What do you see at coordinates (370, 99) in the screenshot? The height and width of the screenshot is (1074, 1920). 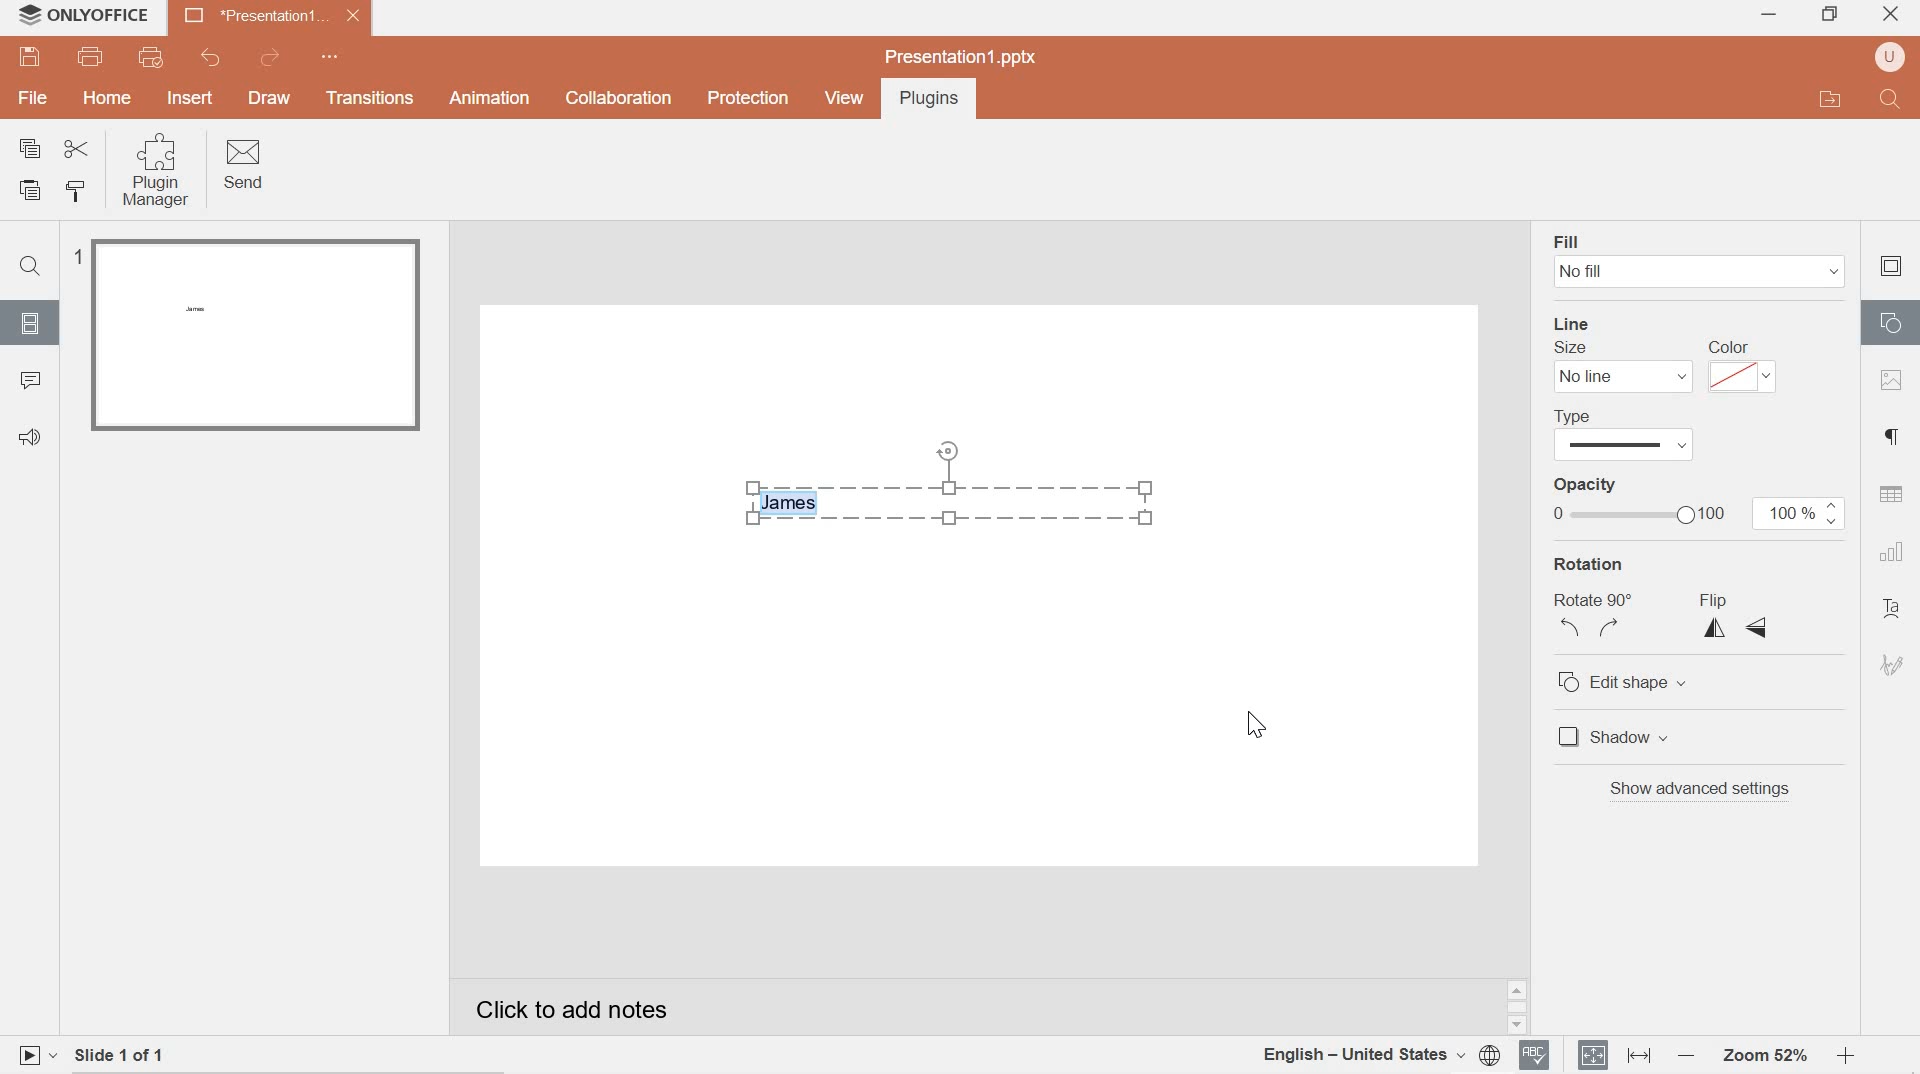 I see `Transitions` at bounding box center [370, 99].